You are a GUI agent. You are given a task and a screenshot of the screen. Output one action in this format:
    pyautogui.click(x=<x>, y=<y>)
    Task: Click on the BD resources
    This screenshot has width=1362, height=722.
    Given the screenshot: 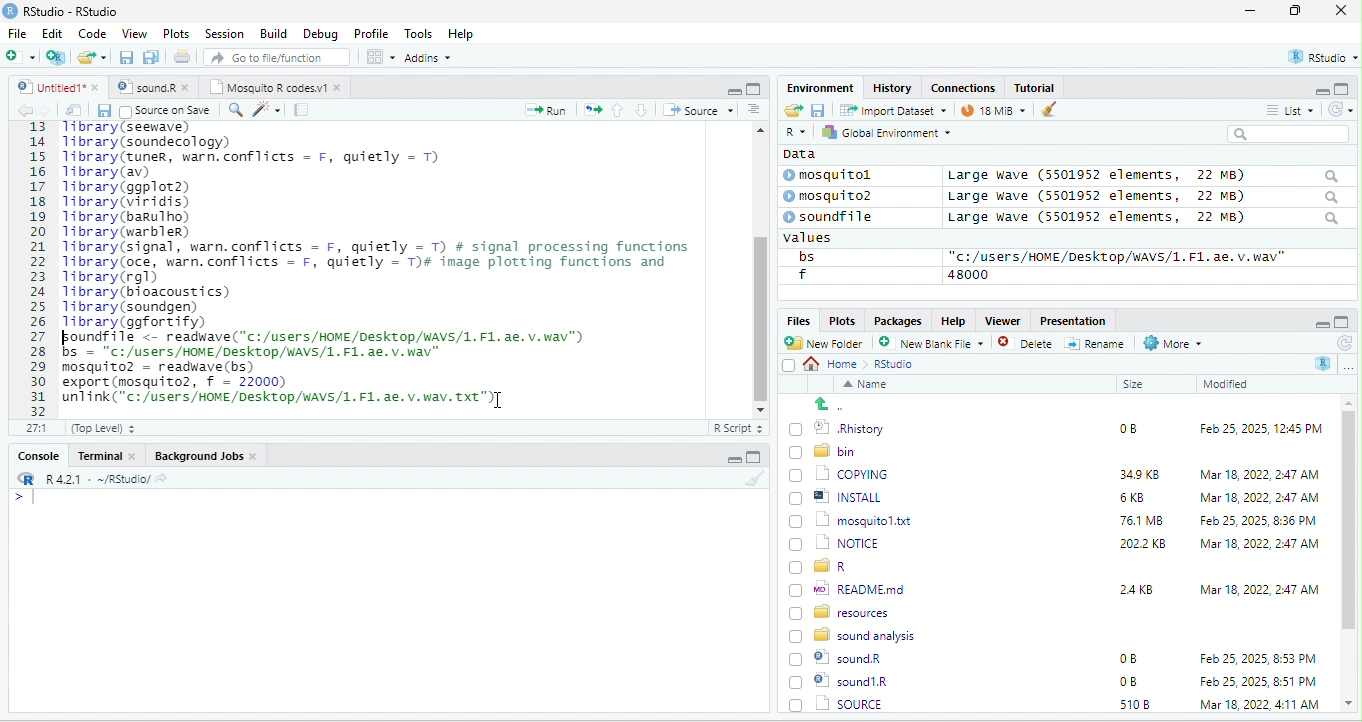 What is the action you would take?
    pyautogui.click(x=843, y=610)
    